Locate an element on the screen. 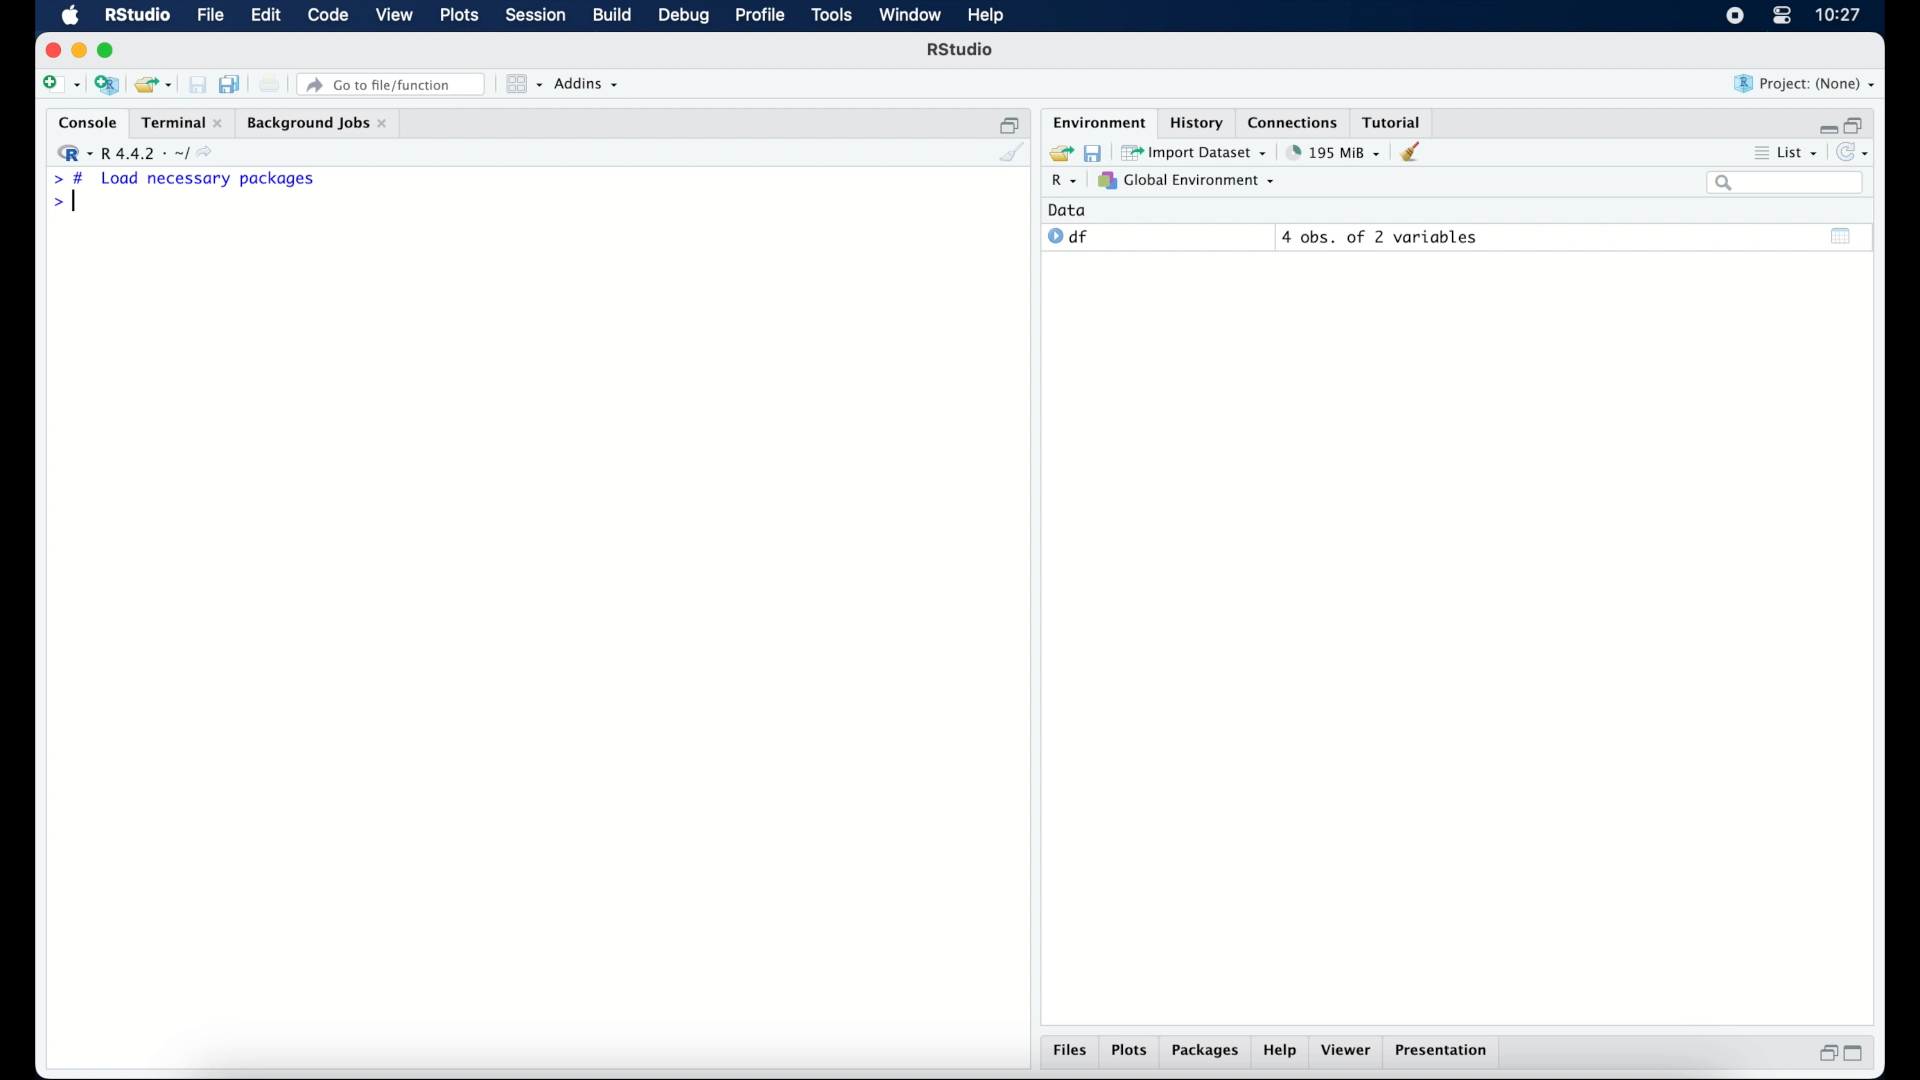 The width and height of the screenshot is (1920, 1080). save is located at coordinates (197, 84).